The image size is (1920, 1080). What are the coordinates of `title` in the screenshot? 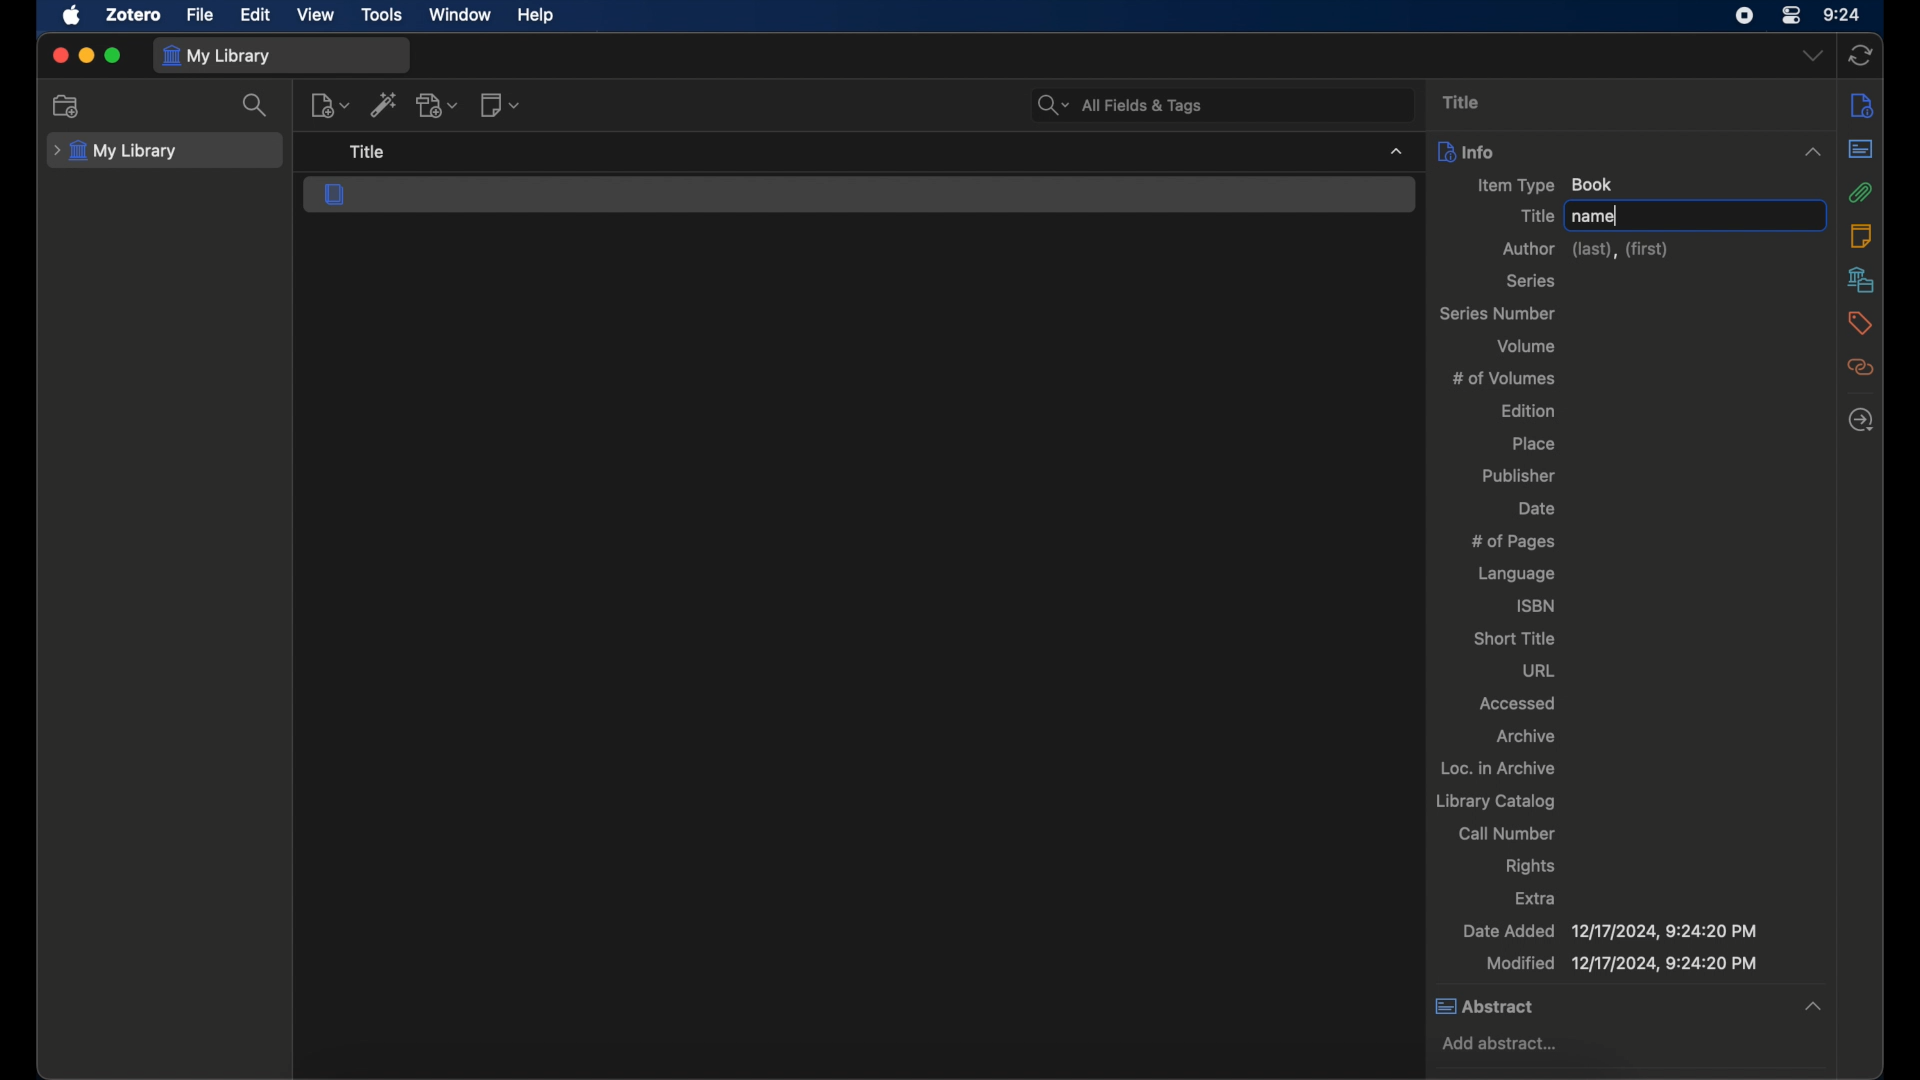 It's located at (1468, 102).